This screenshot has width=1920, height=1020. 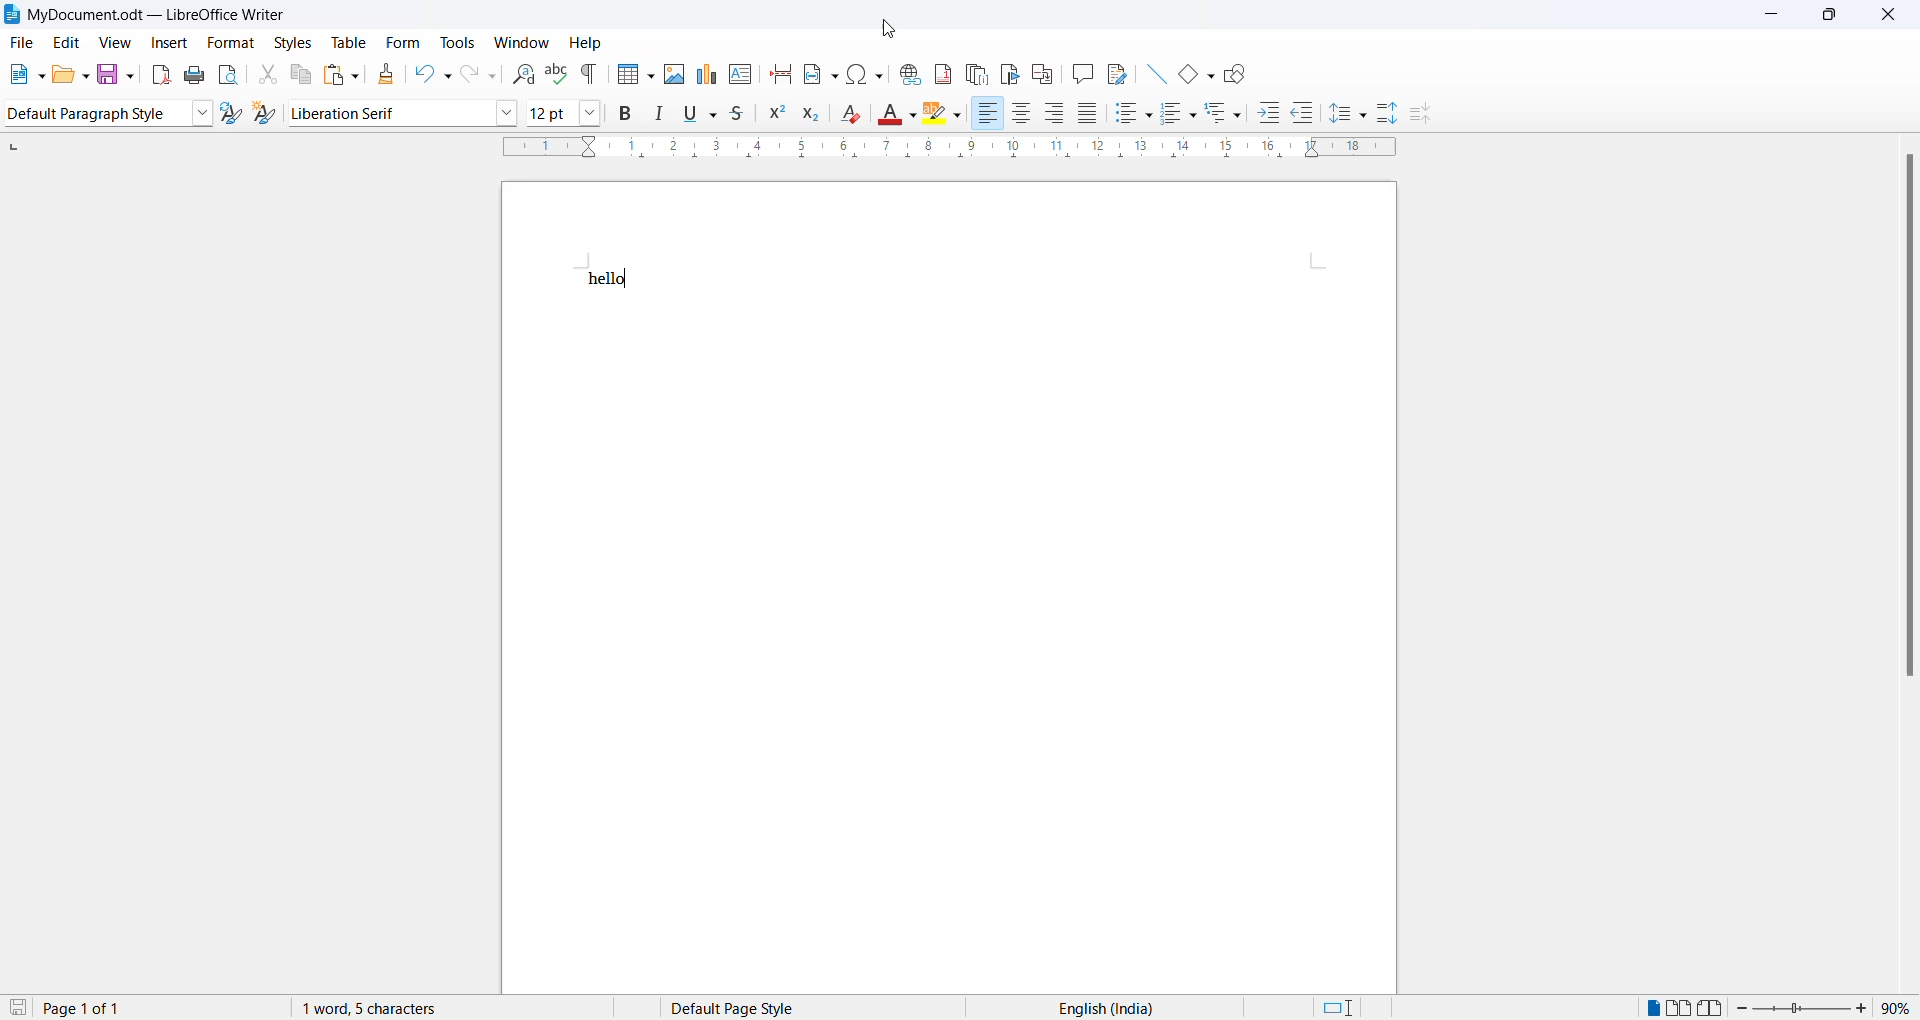 What do you see at coordinates (1101, 1007) in the screenshot?
I see `Text language` at bounding box center [1101, 1007].